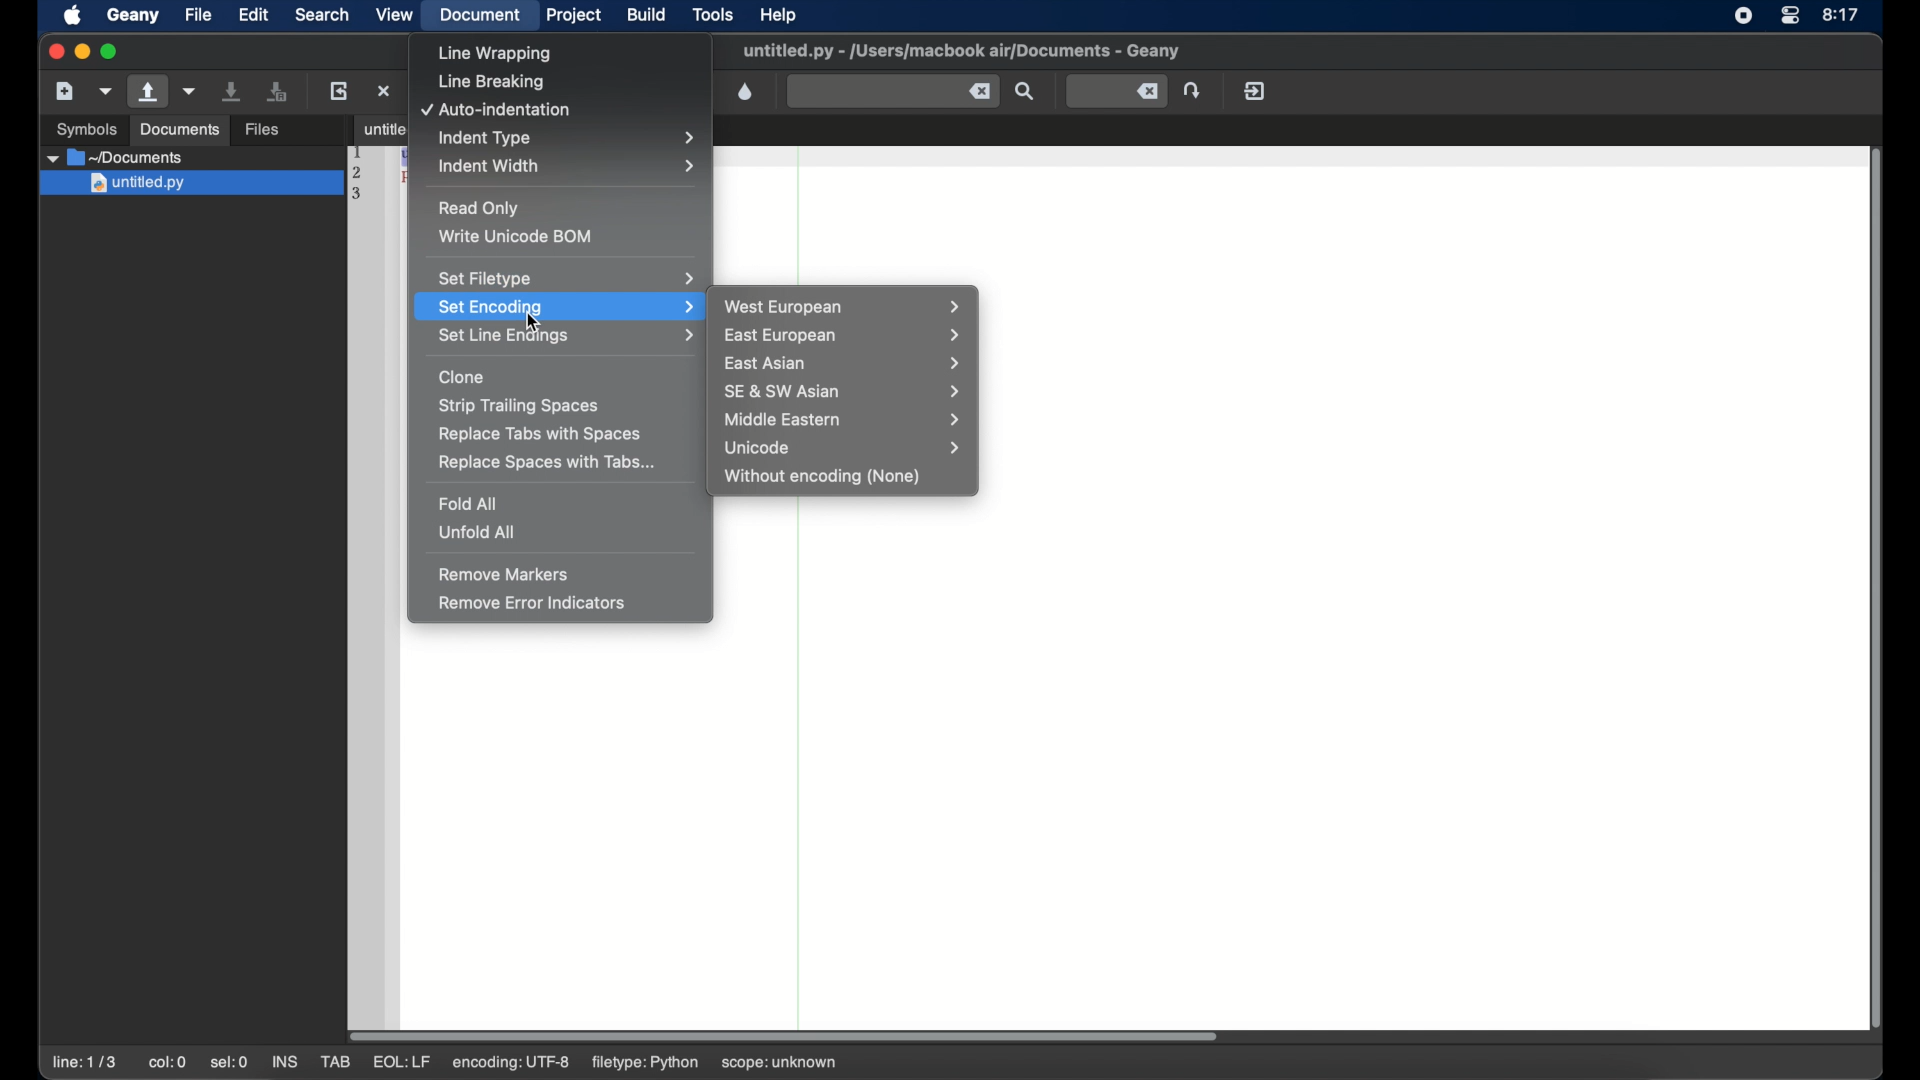 This screenshot has height=1080, width=1920. Describe the element at coordinates (198, 14) in the screenshot. I see `file` at that location.